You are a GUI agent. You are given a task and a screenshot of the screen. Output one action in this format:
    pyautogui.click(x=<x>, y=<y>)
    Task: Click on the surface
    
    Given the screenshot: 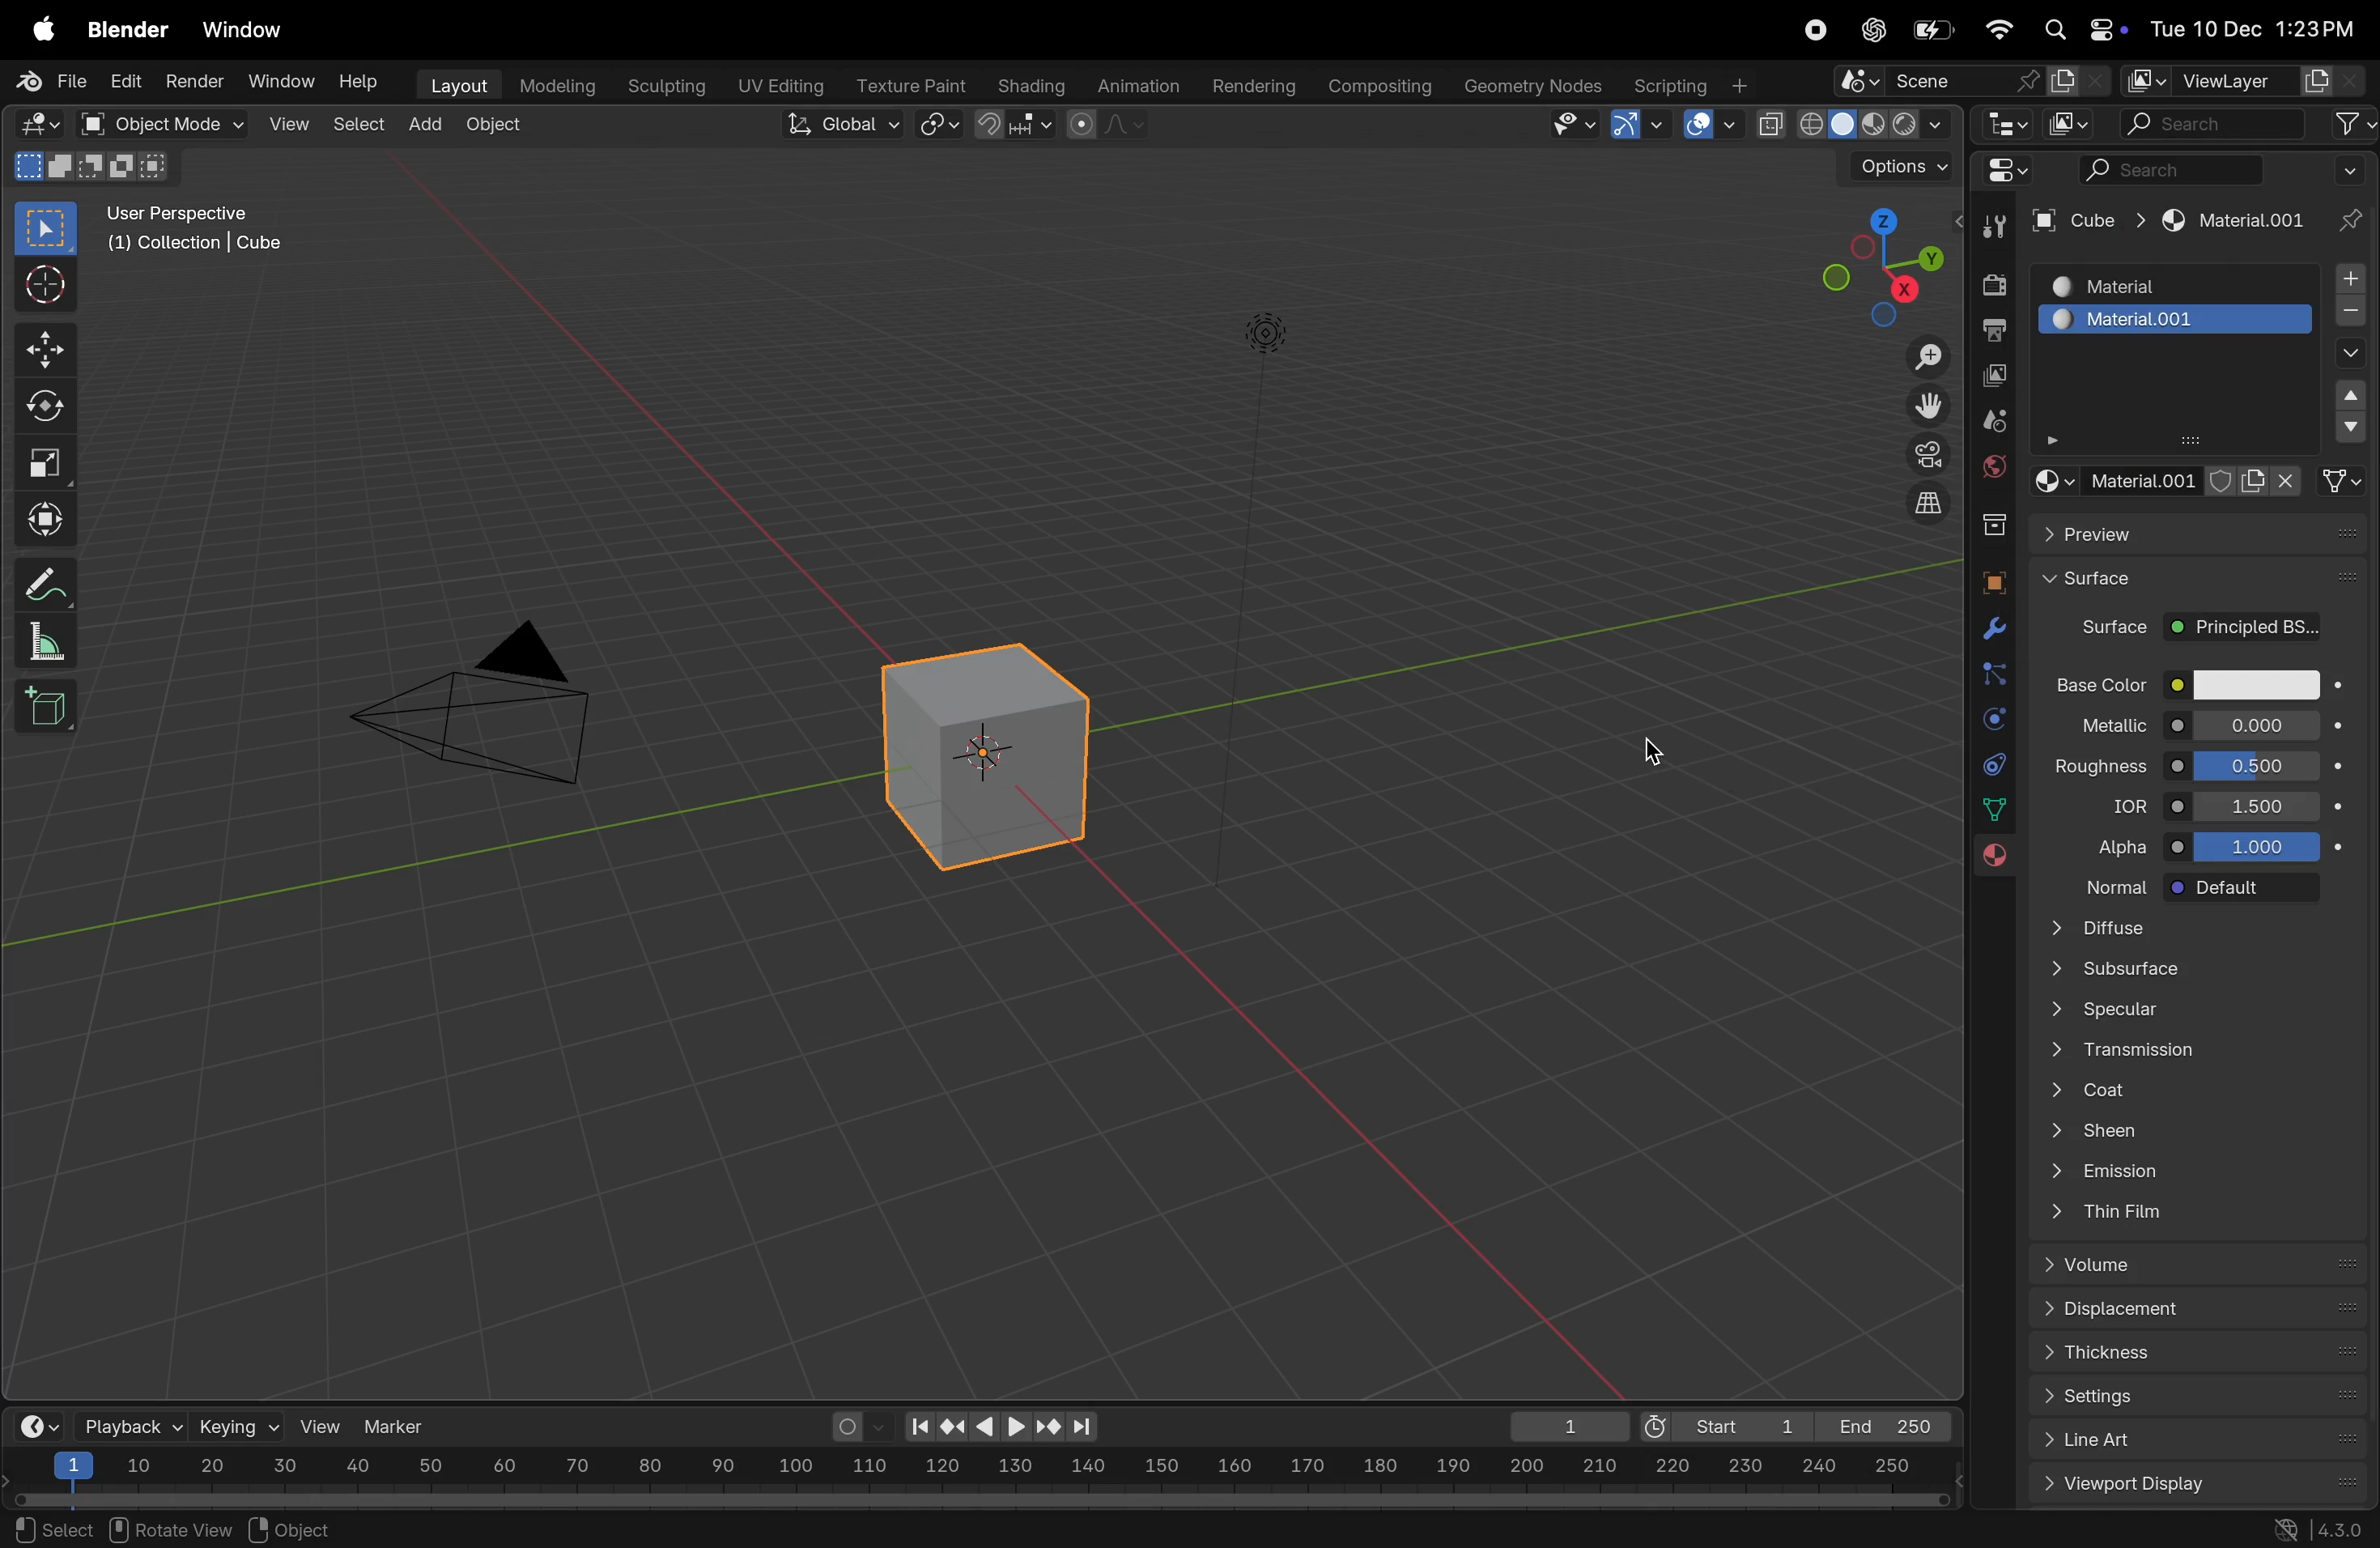 What is the action you would take?
    pyautogui.click(x=2203, y=581)
    